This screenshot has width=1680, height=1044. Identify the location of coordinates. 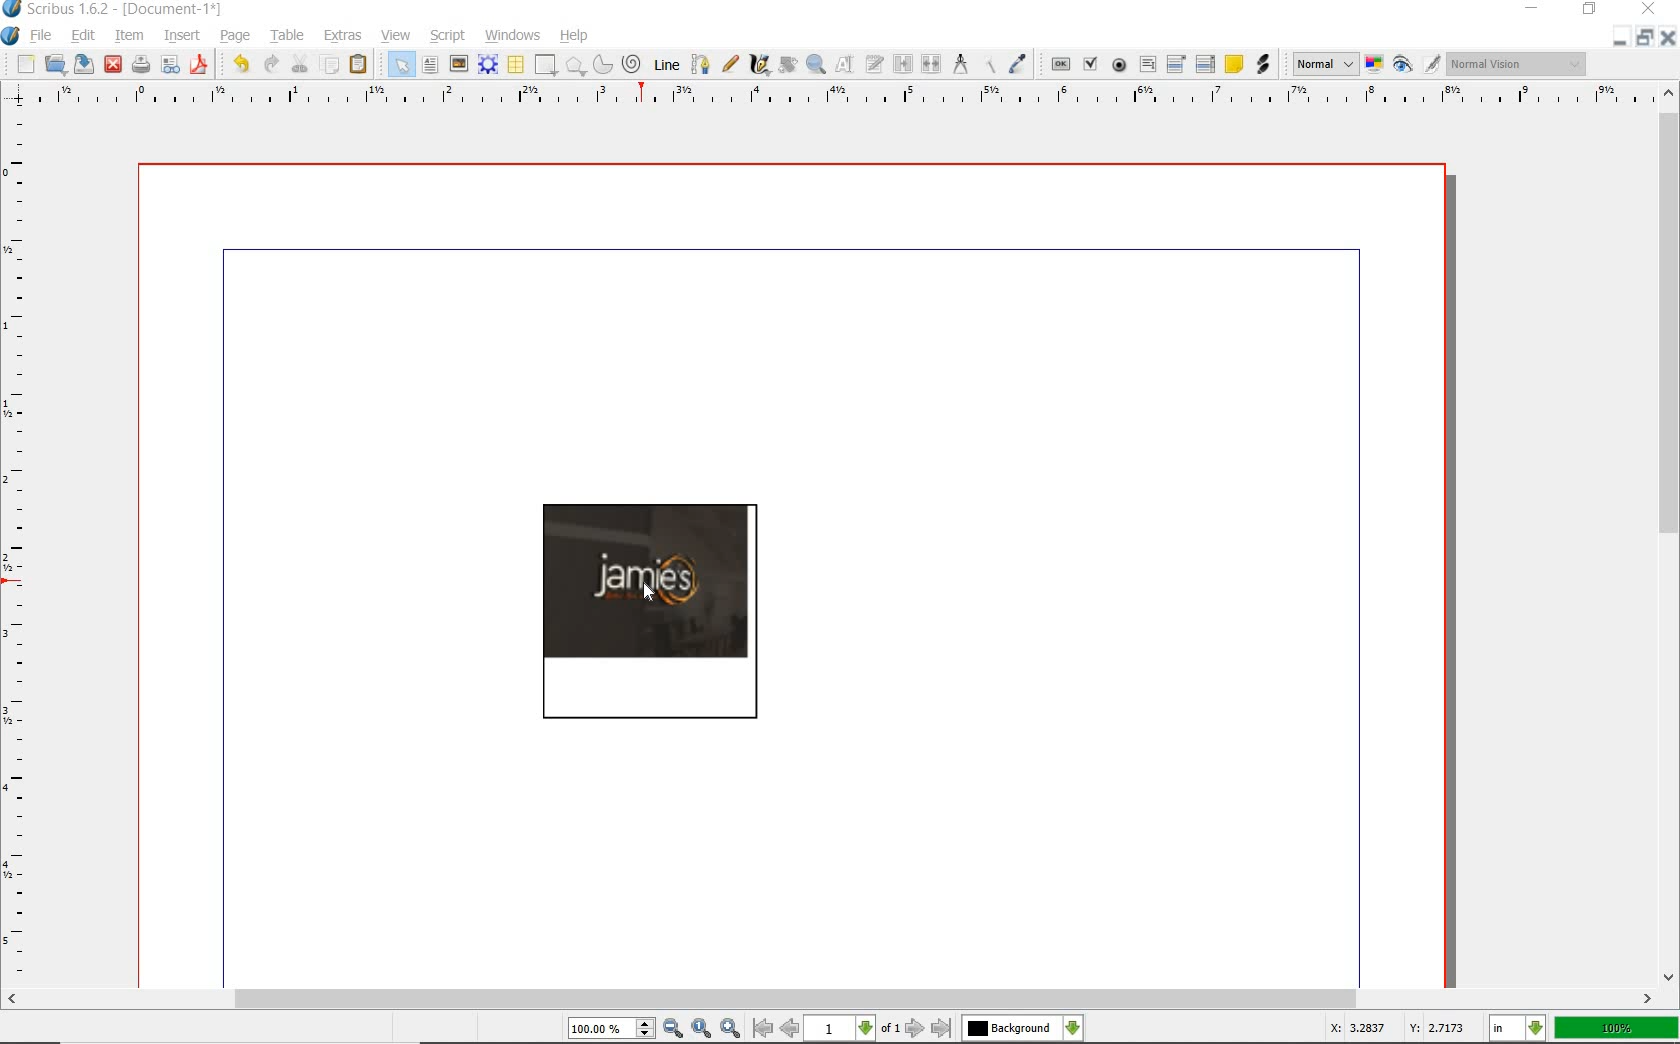
(1395, 1031).